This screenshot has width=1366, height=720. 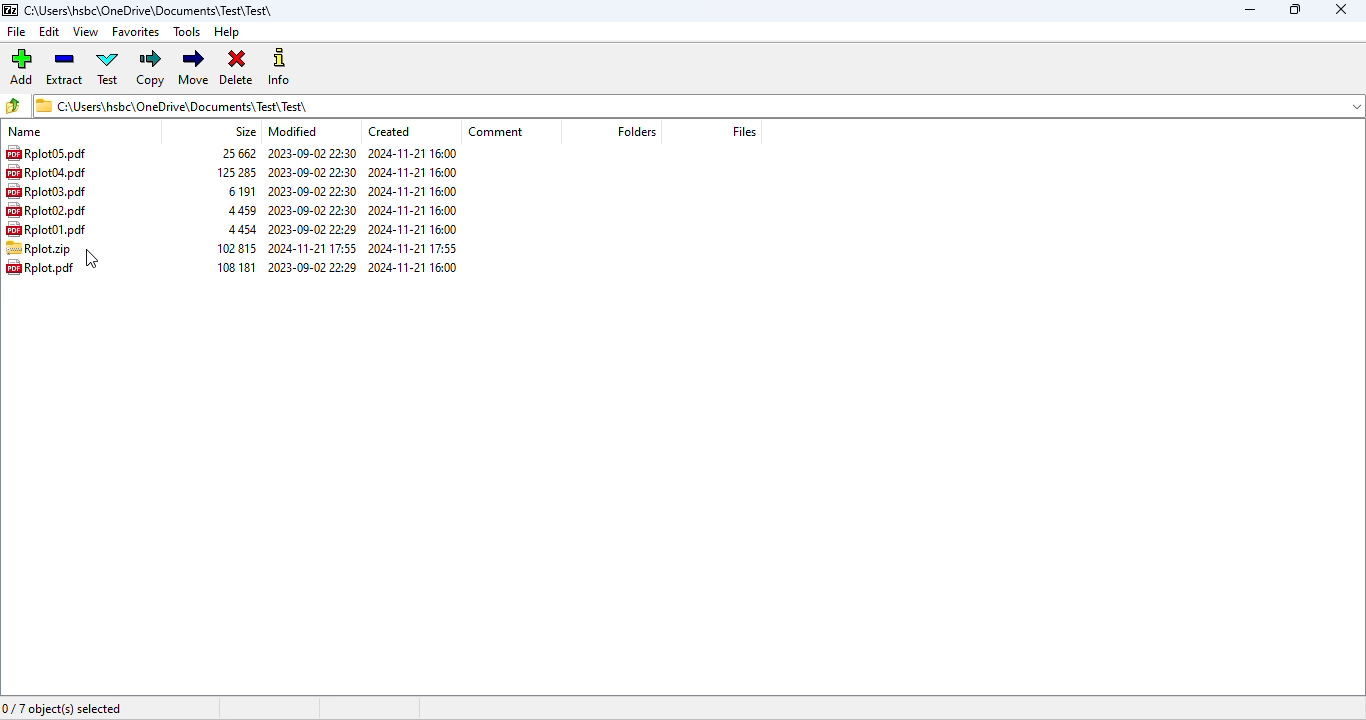 I want to click on  Rplot0S.pdf, so click(x=47, y=153).